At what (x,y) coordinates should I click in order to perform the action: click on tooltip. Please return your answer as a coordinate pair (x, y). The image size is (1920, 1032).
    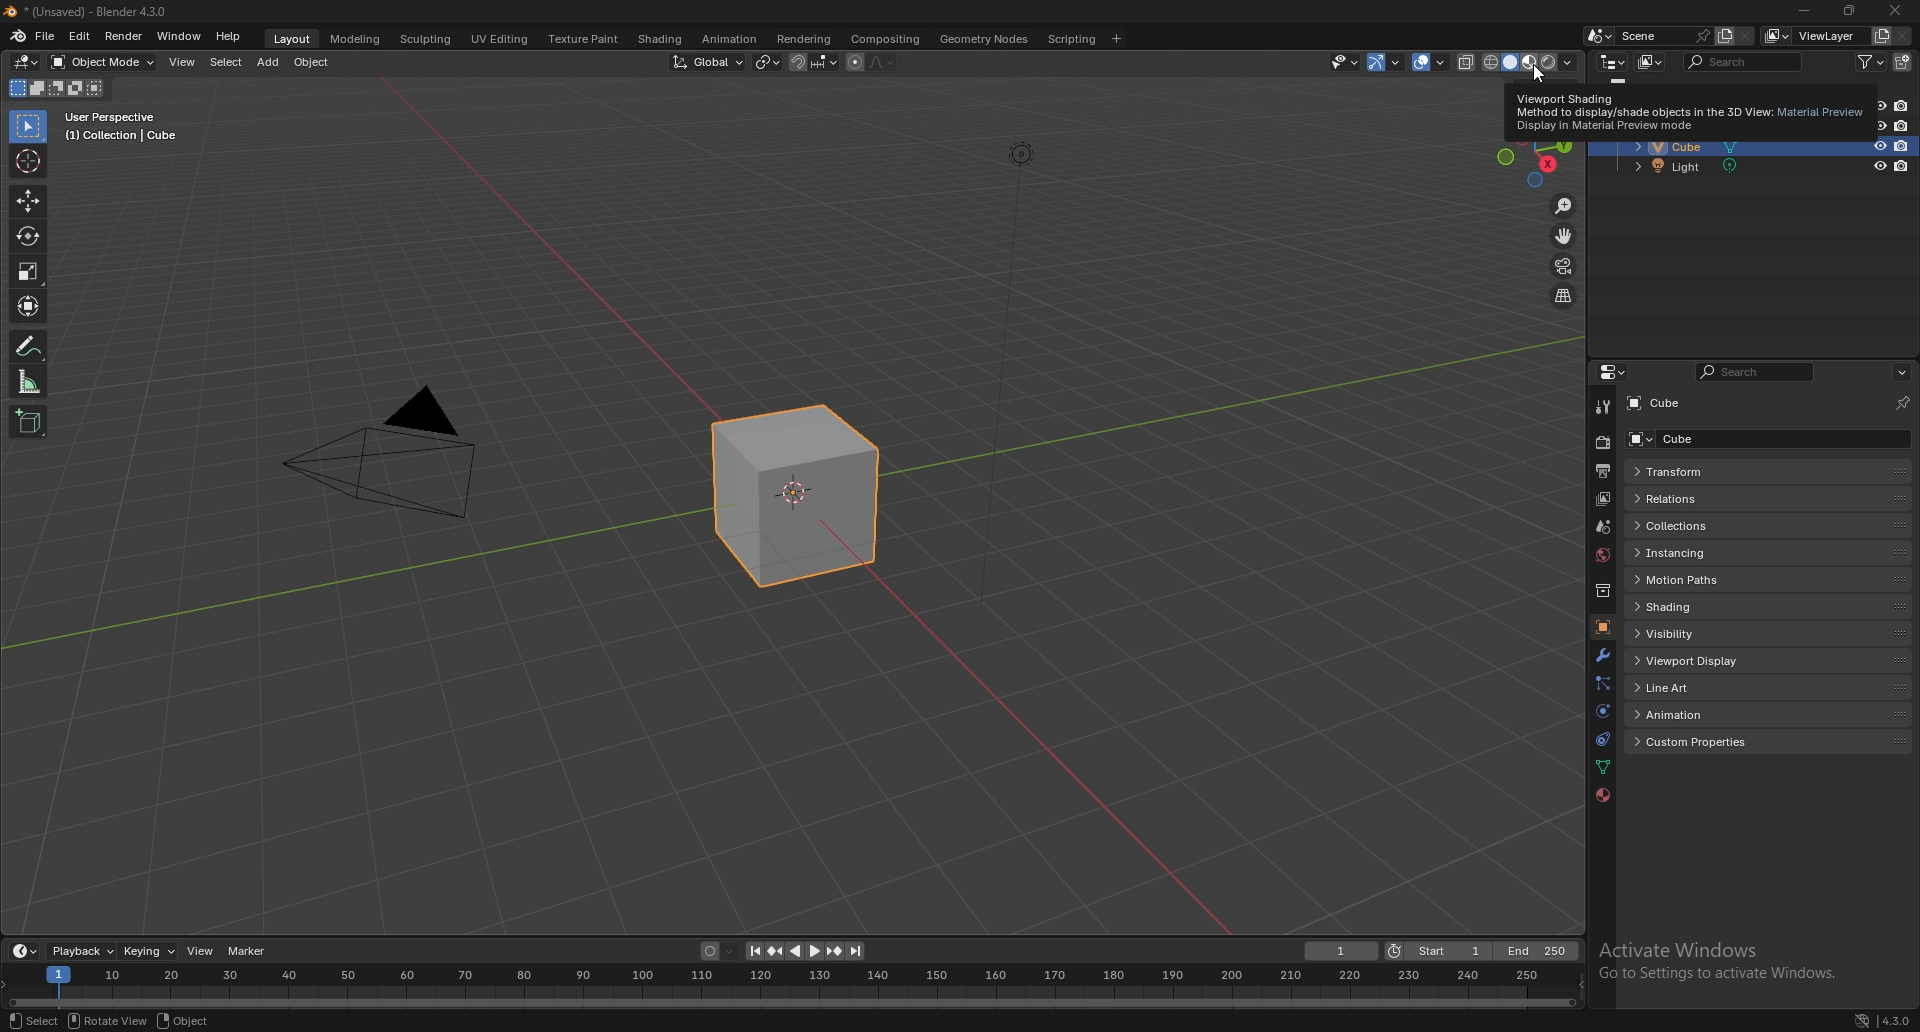
    Looking at the image, I should click on (1690, 116).